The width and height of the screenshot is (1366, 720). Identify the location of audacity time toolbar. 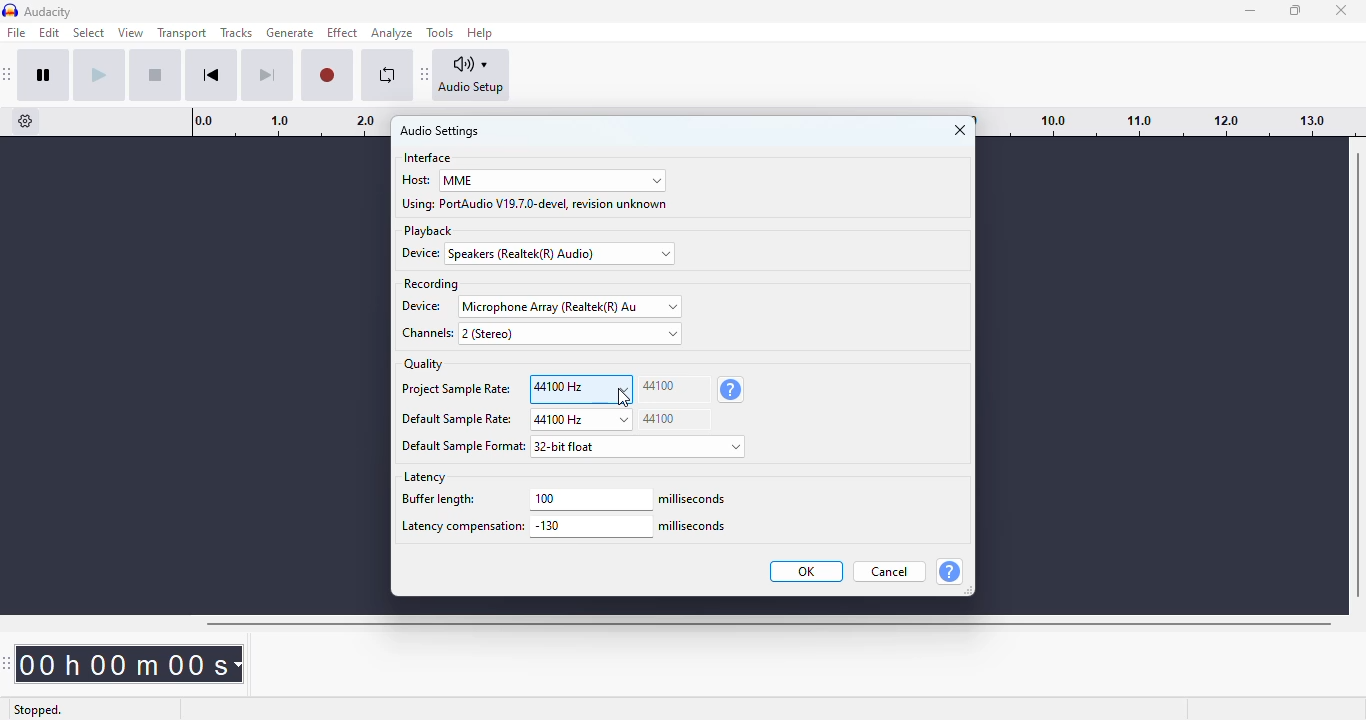
(9, 663).